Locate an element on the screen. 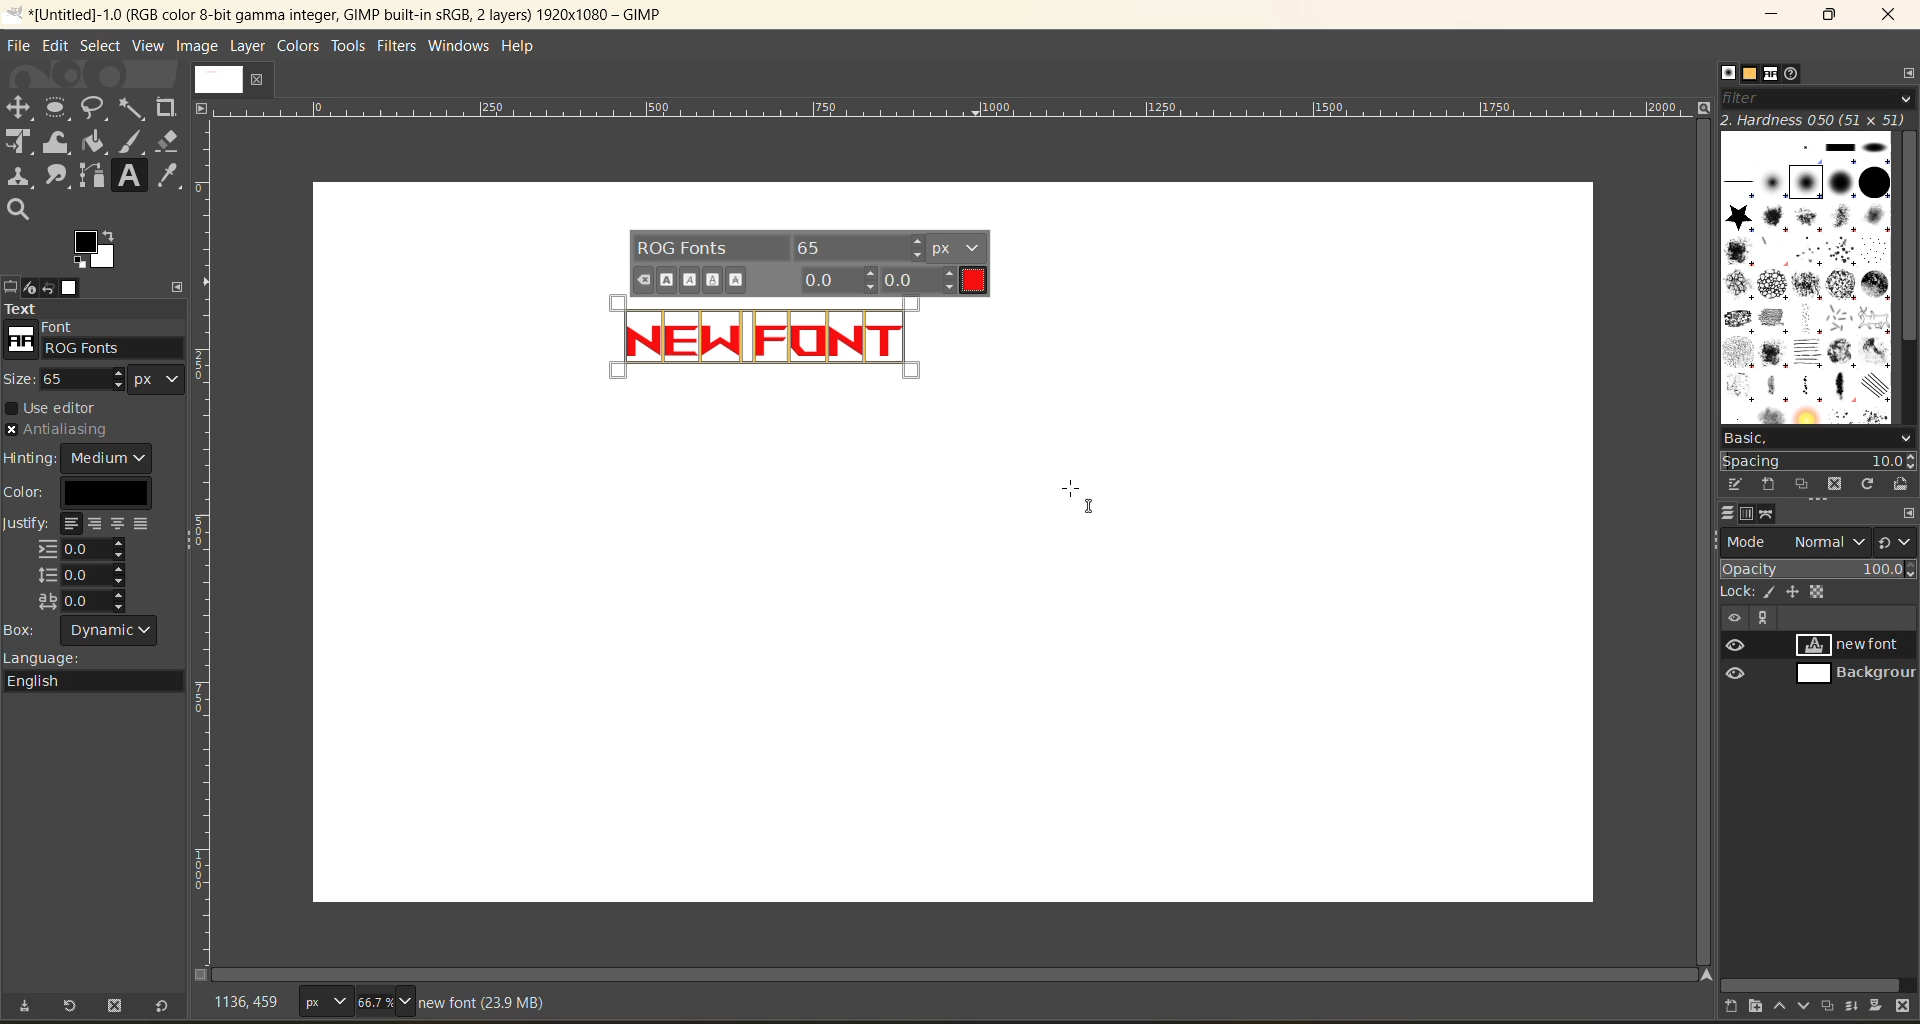  lock pixel, position and alpha is located at coordinates (1817, 593).